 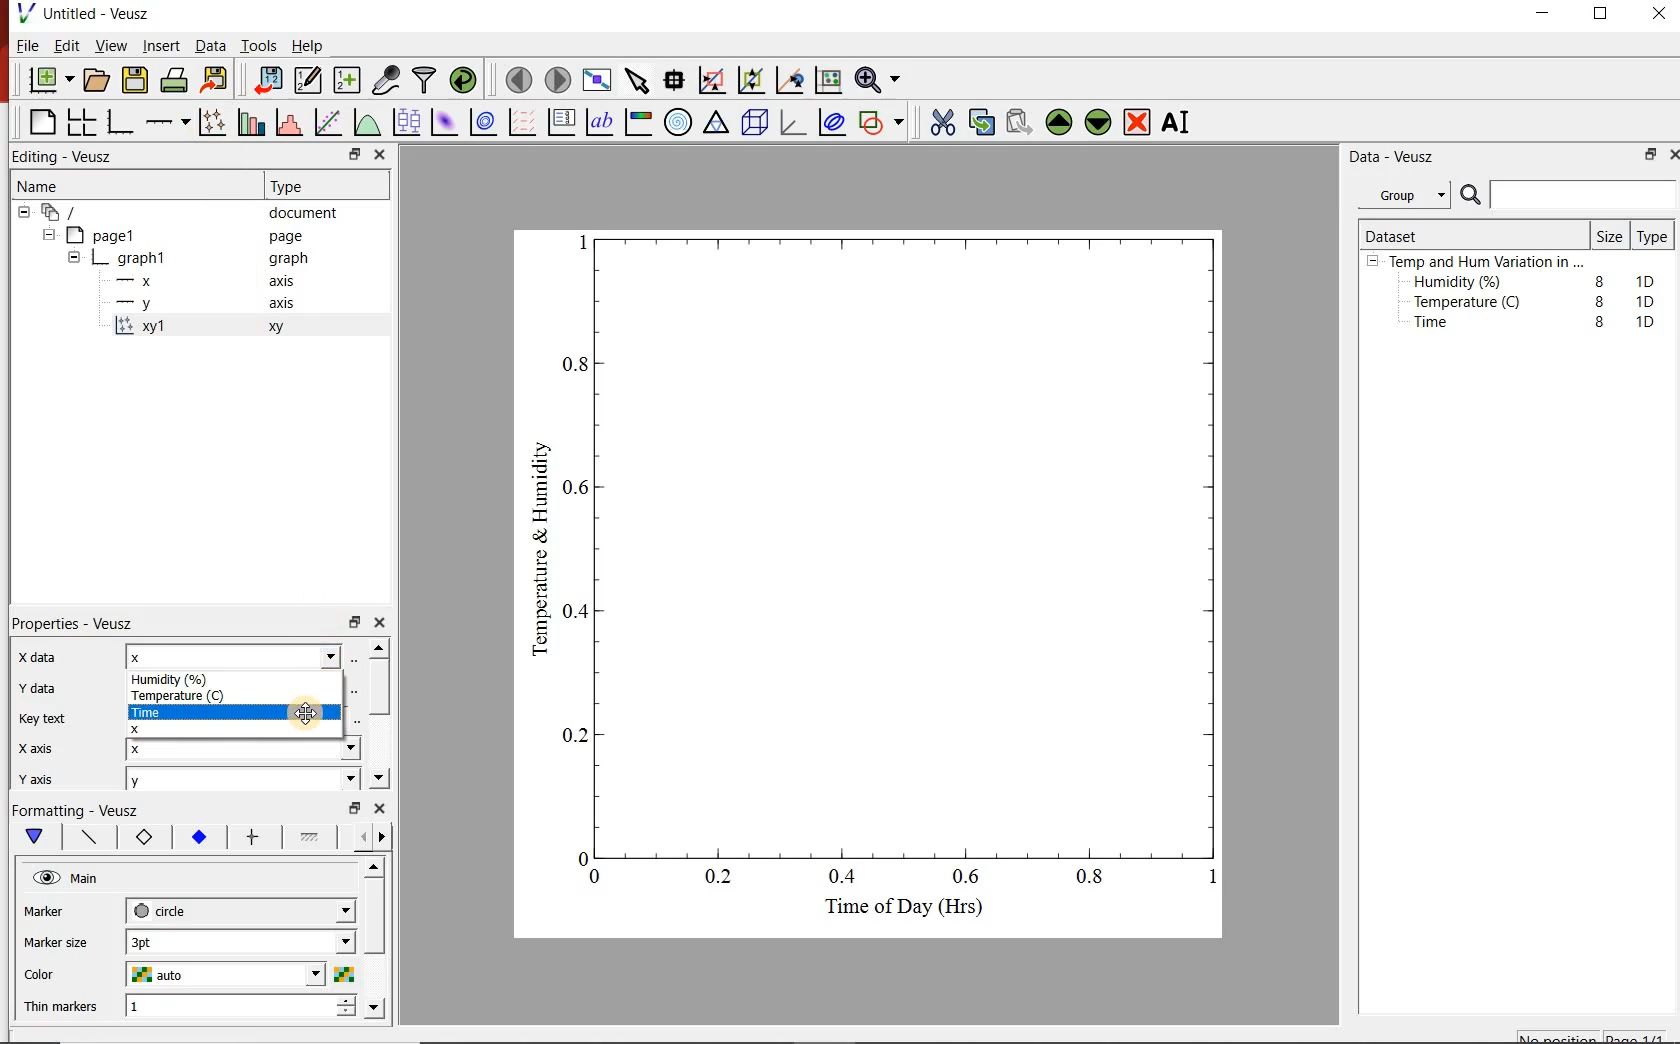 What do you see at coordinates (642, 122) in the screenshot?
I see `image color bar` at bounding box center [642, 122].